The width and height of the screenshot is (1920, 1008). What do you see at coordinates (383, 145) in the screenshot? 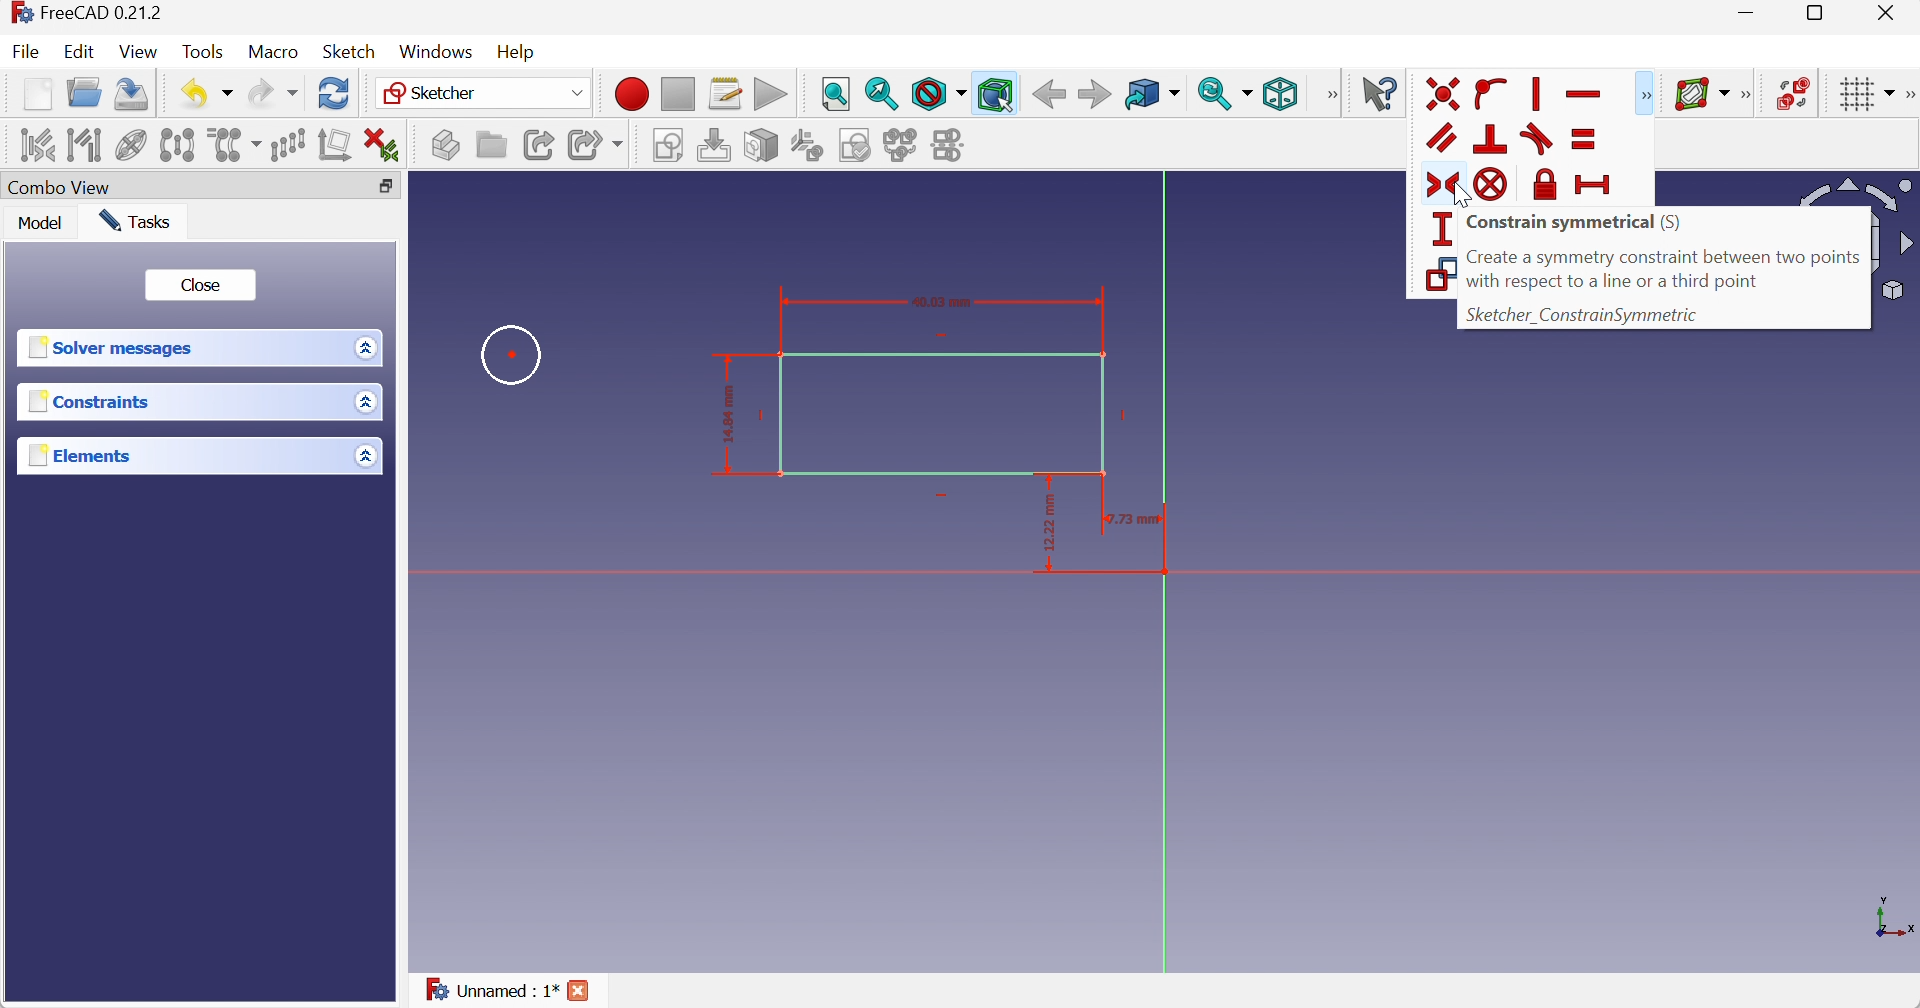
I see `Delete all constraints` at bounding box center [383, 145].